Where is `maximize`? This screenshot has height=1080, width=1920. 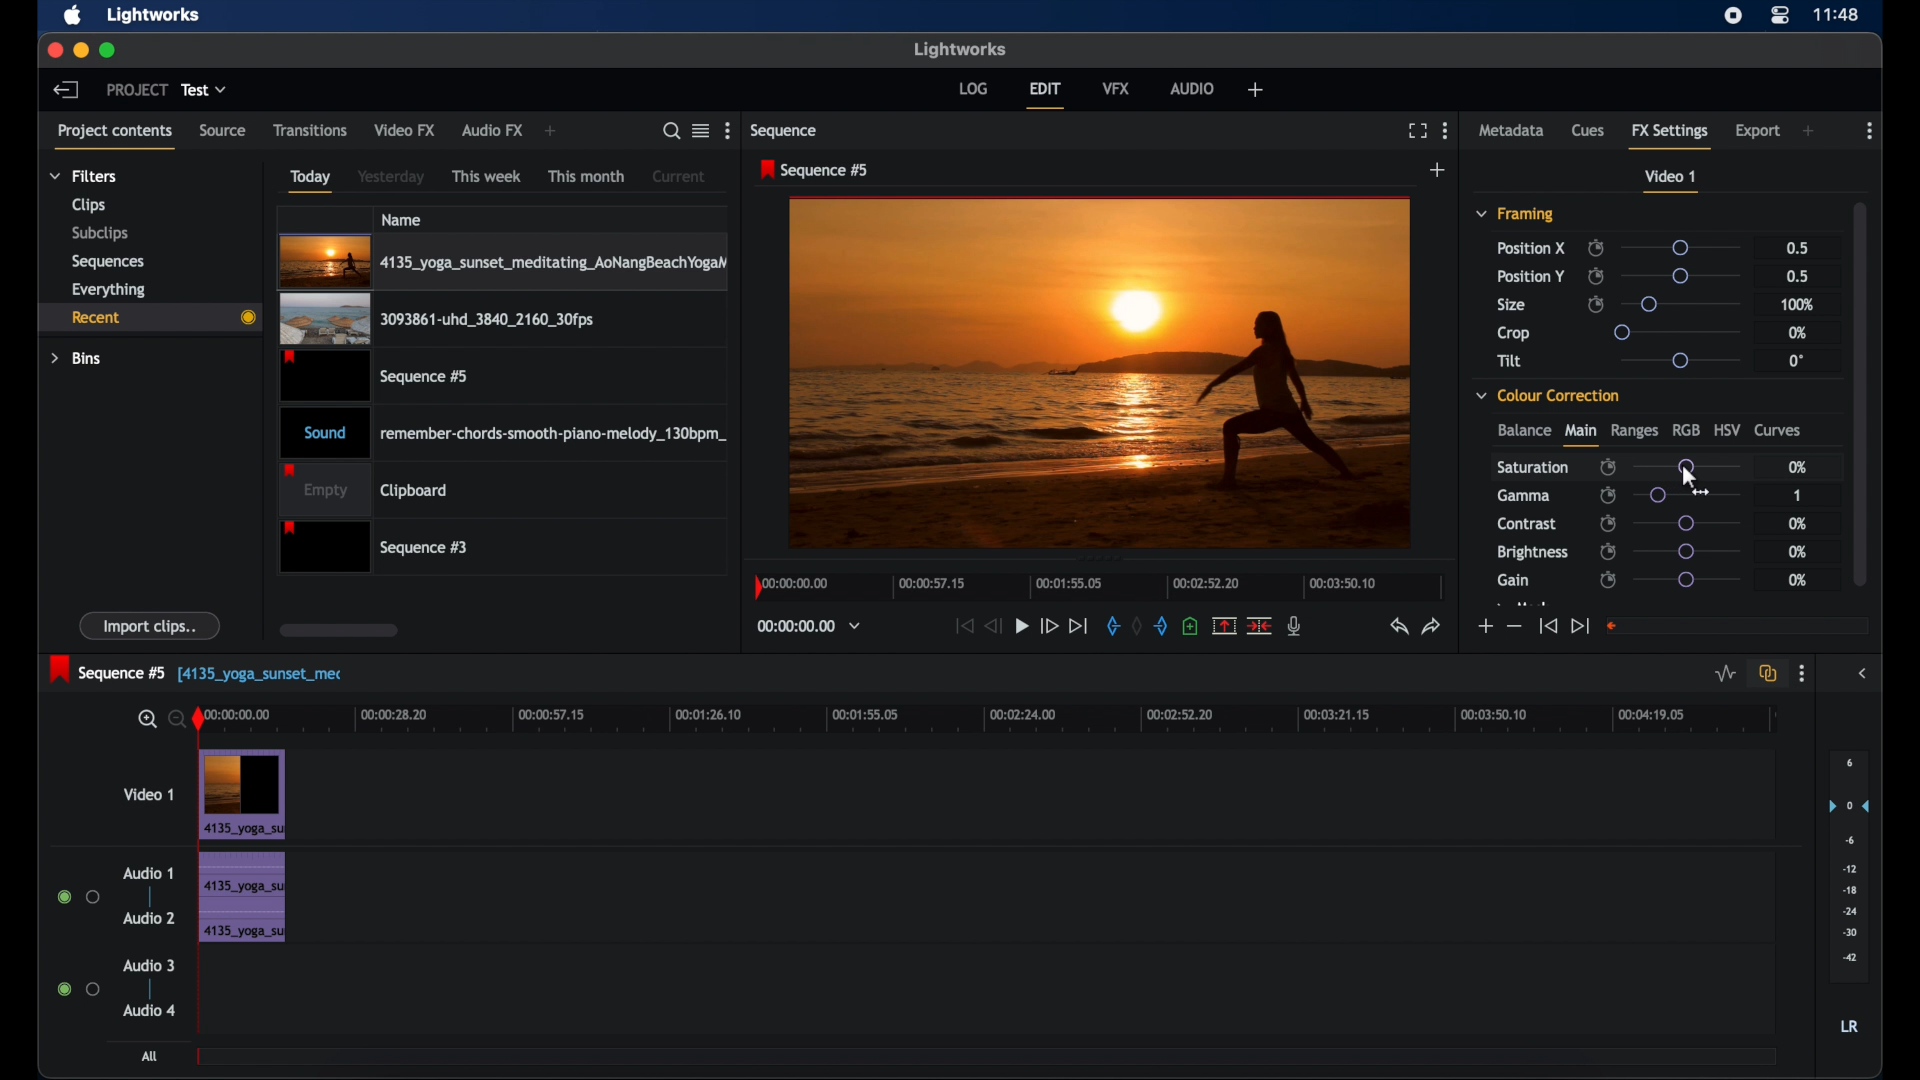 maximize is located at coordinates (108, 50).